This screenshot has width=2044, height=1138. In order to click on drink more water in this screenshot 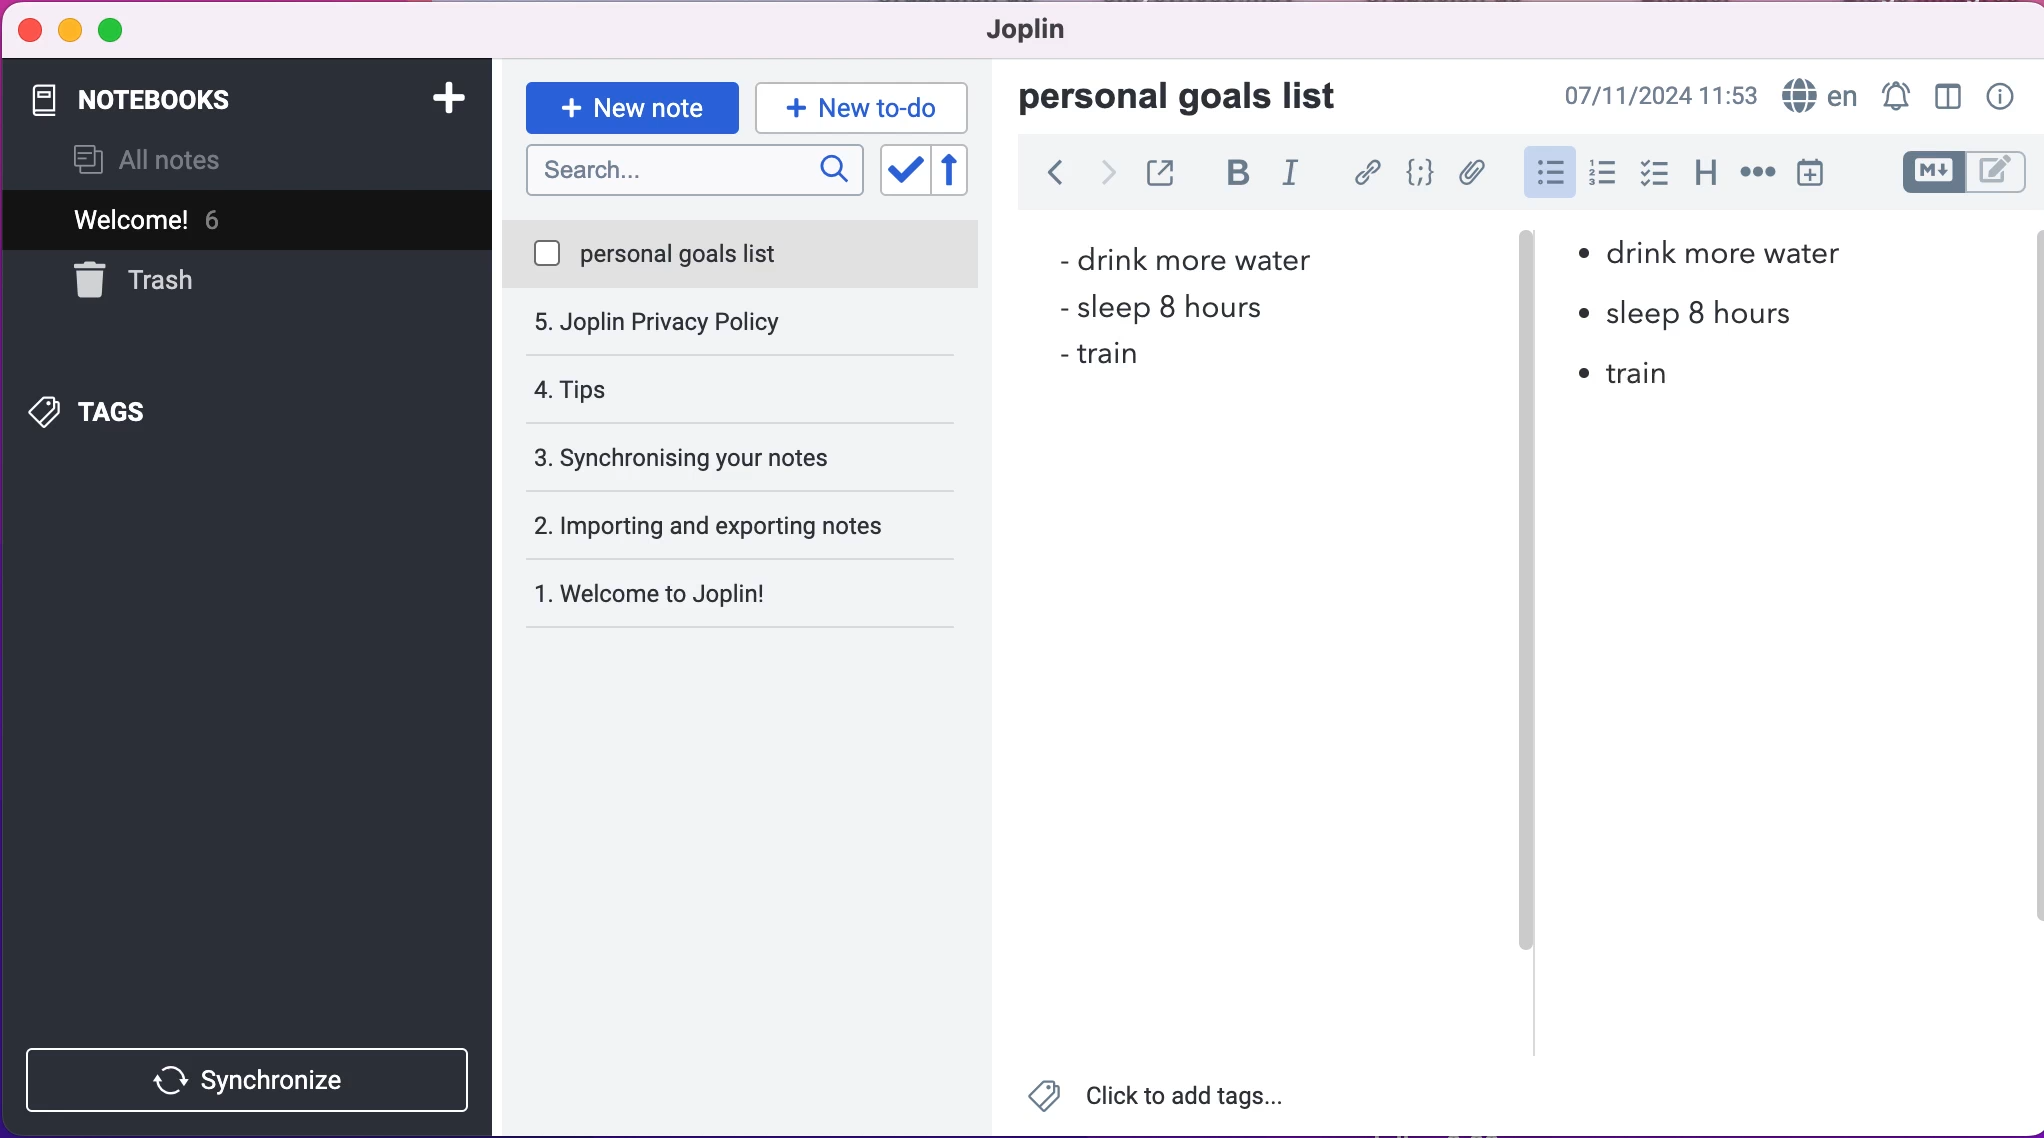, I will do `click(1182, 258)`.